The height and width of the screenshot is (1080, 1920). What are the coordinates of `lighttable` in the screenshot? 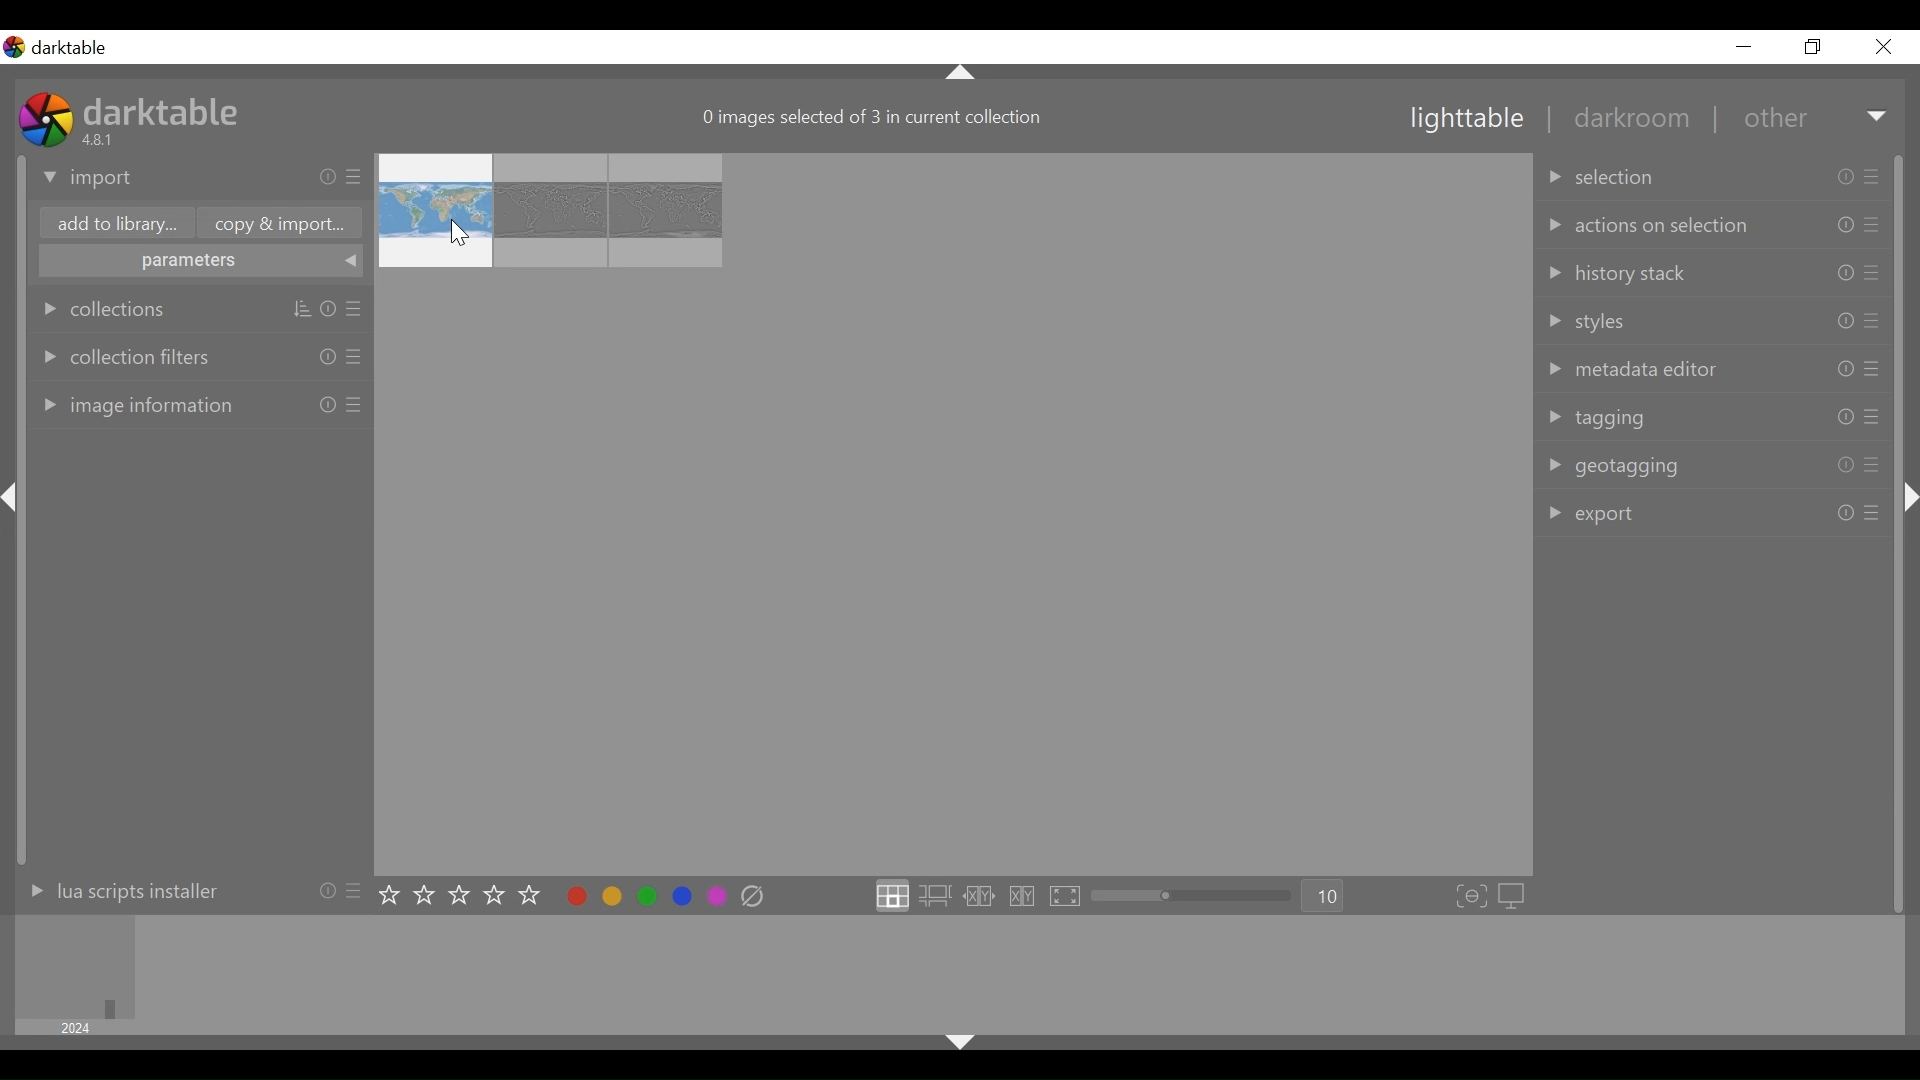 It's located at (1472, 120).